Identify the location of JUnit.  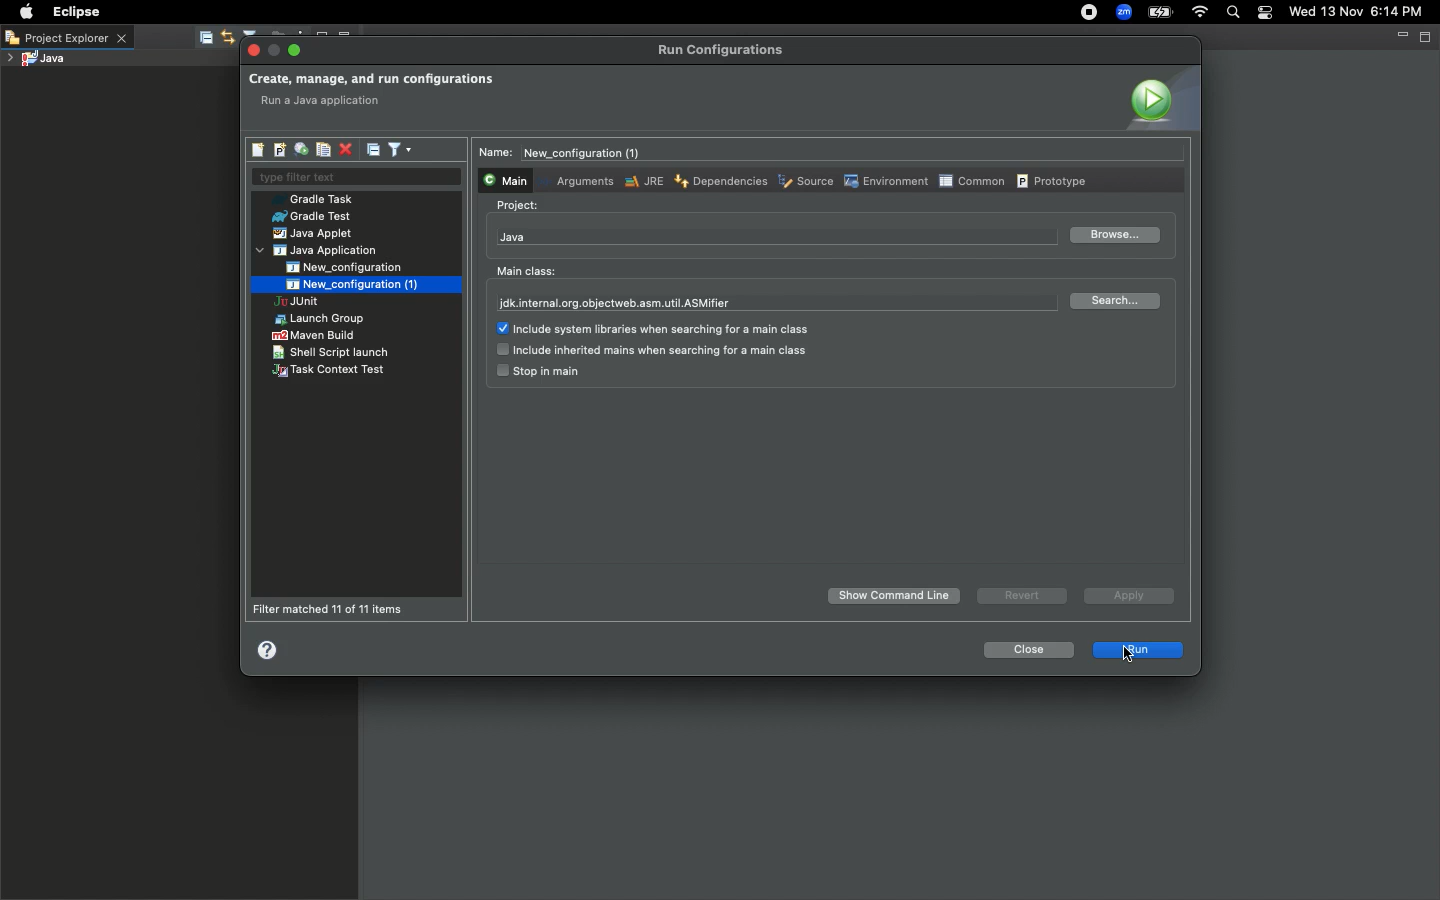
(313, 303).